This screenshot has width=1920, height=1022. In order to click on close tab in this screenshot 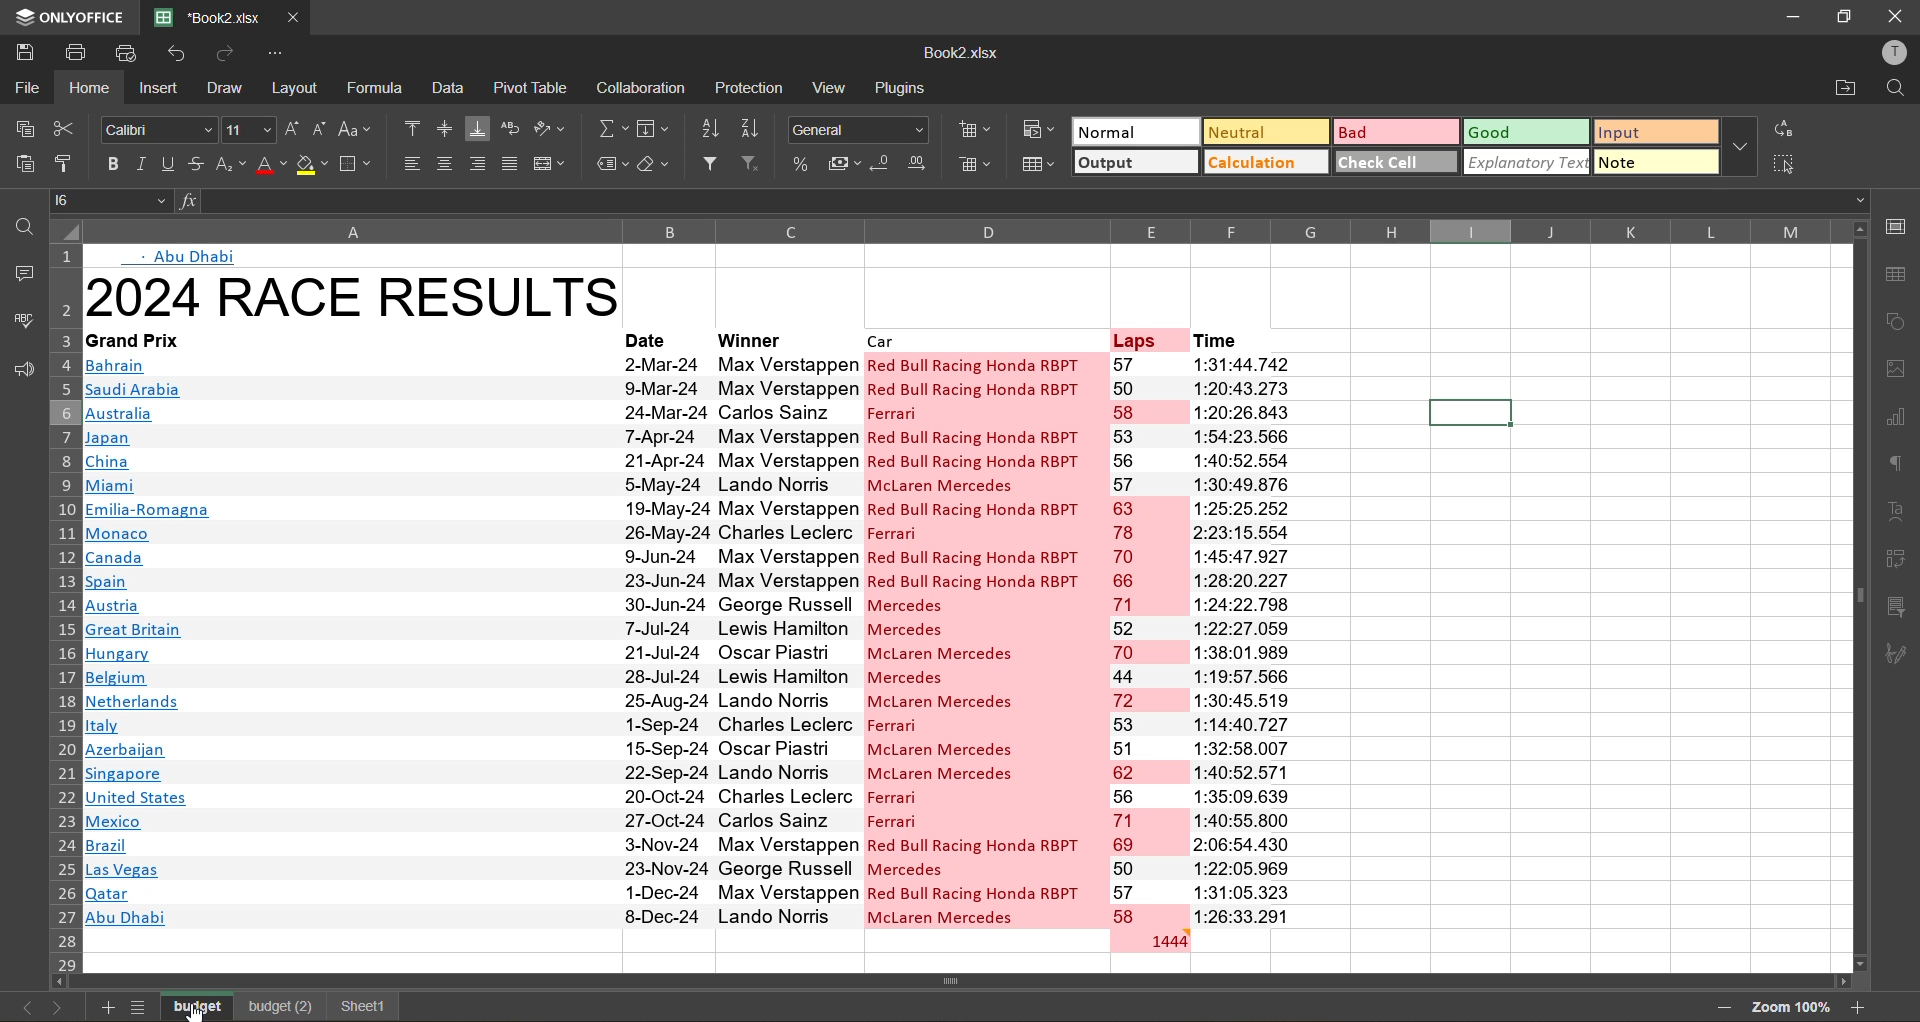, I will do `click(294, 14)`.